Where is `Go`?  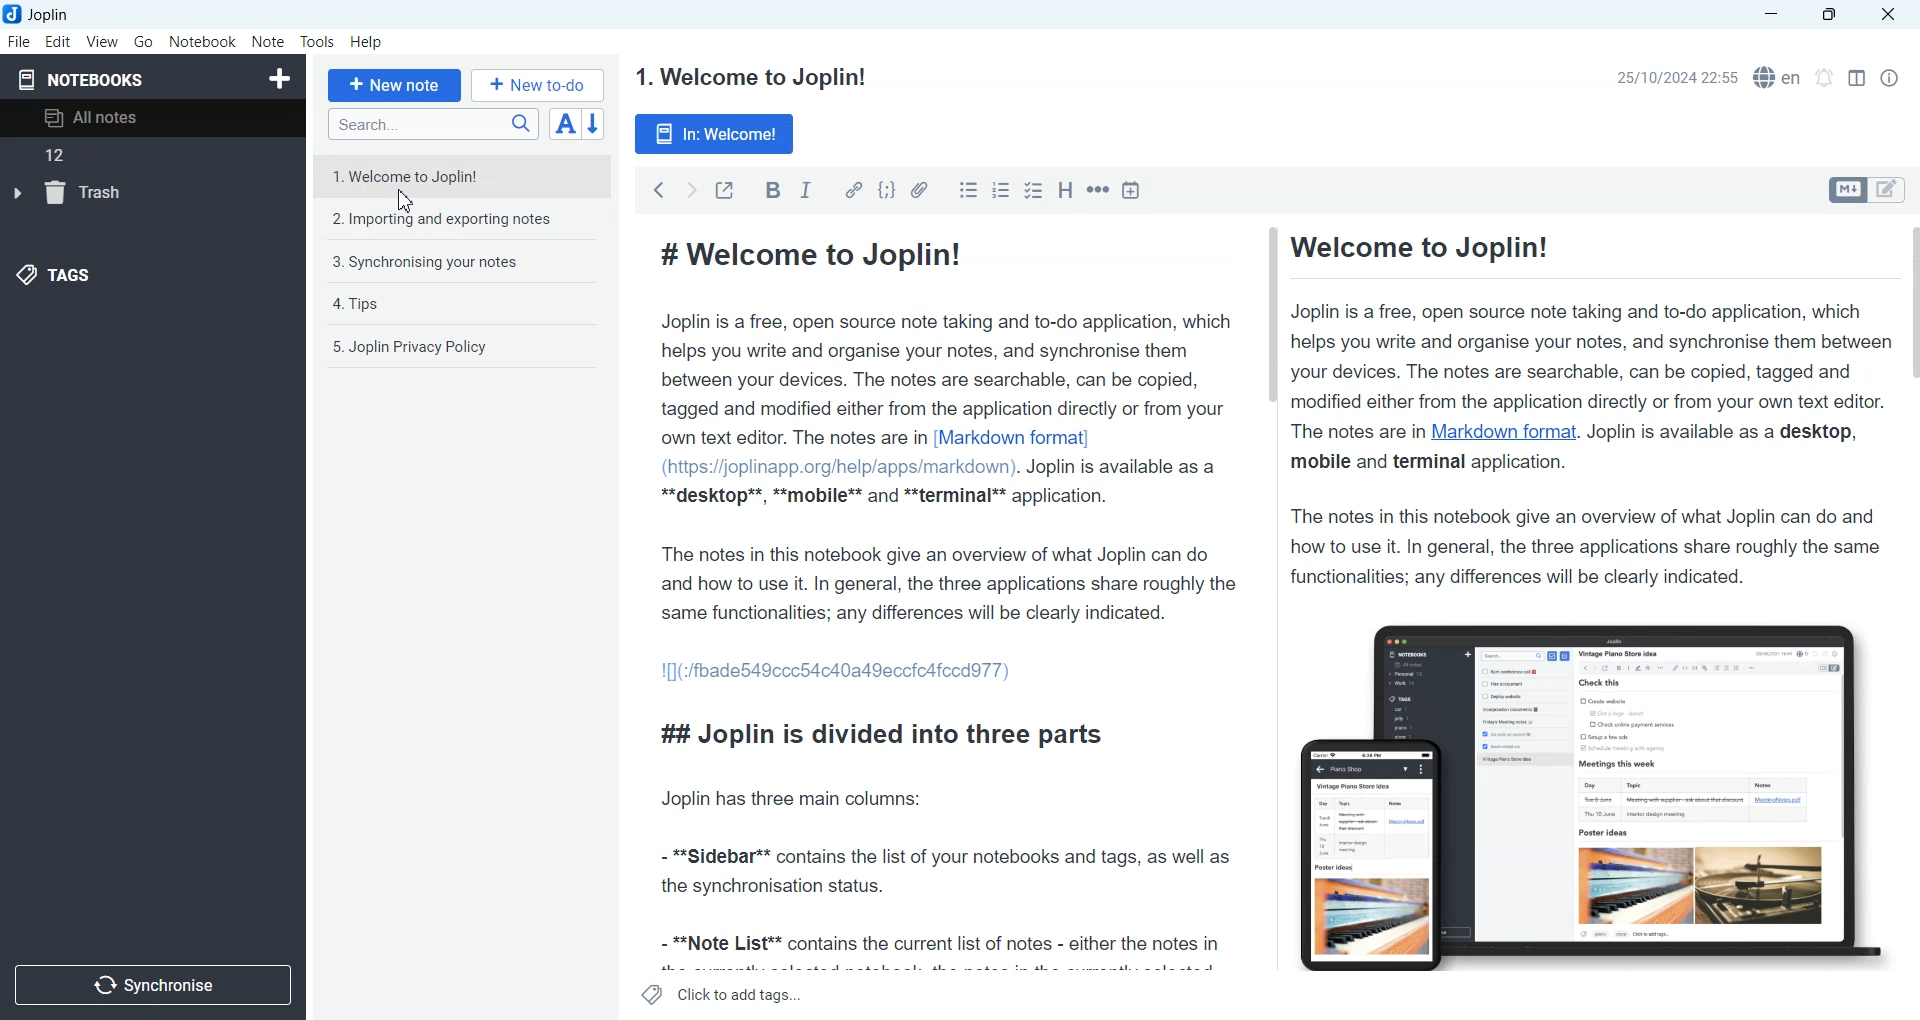
Go is located at coordinates (145, 41).